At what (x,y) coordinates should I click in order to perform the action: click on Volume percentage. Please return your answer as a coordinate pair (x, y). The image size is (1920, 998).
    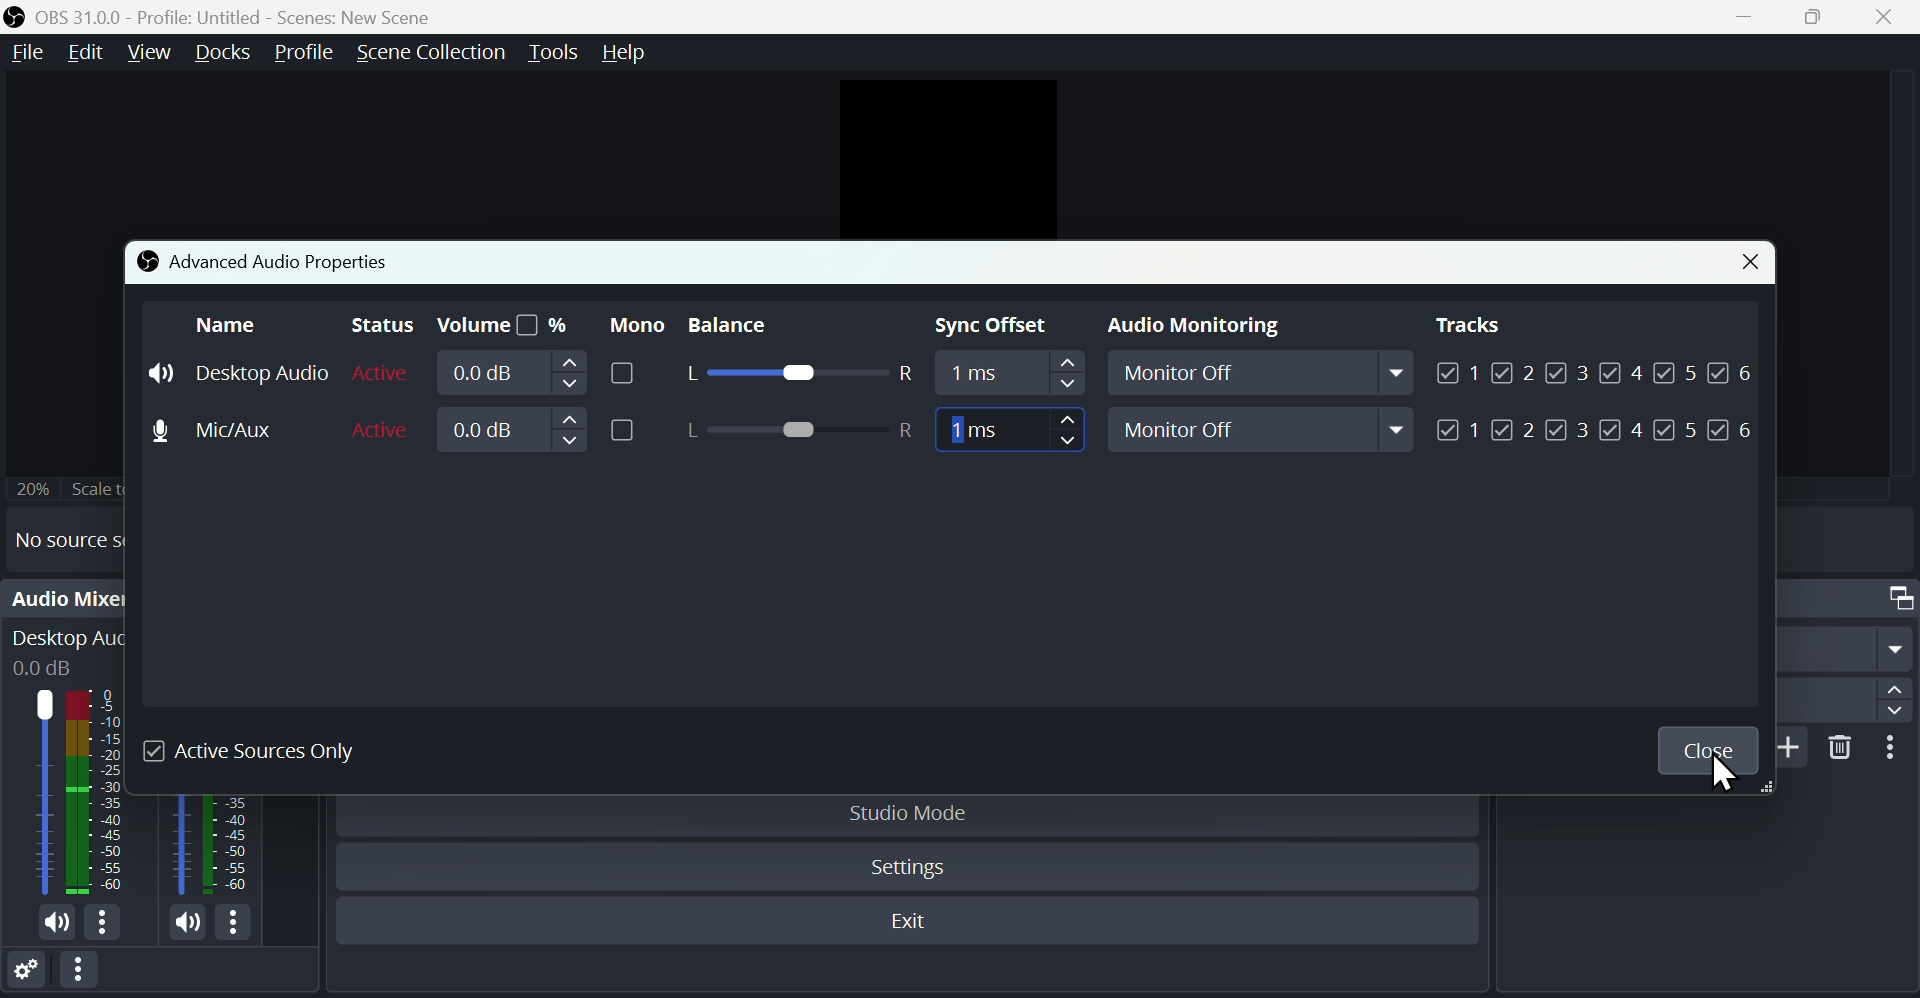
    Looking at the image, I should click on (502, 326).